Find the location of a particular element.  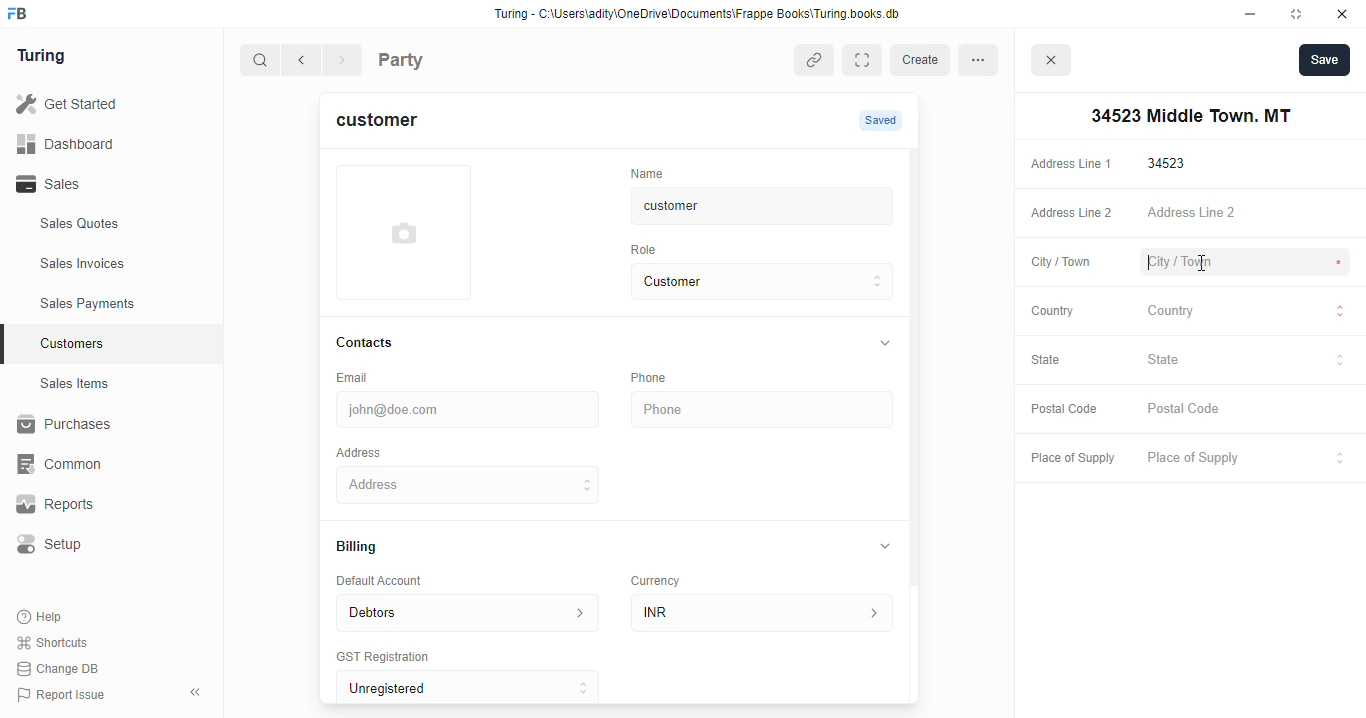

collpase is located at coordinates (195, 692).